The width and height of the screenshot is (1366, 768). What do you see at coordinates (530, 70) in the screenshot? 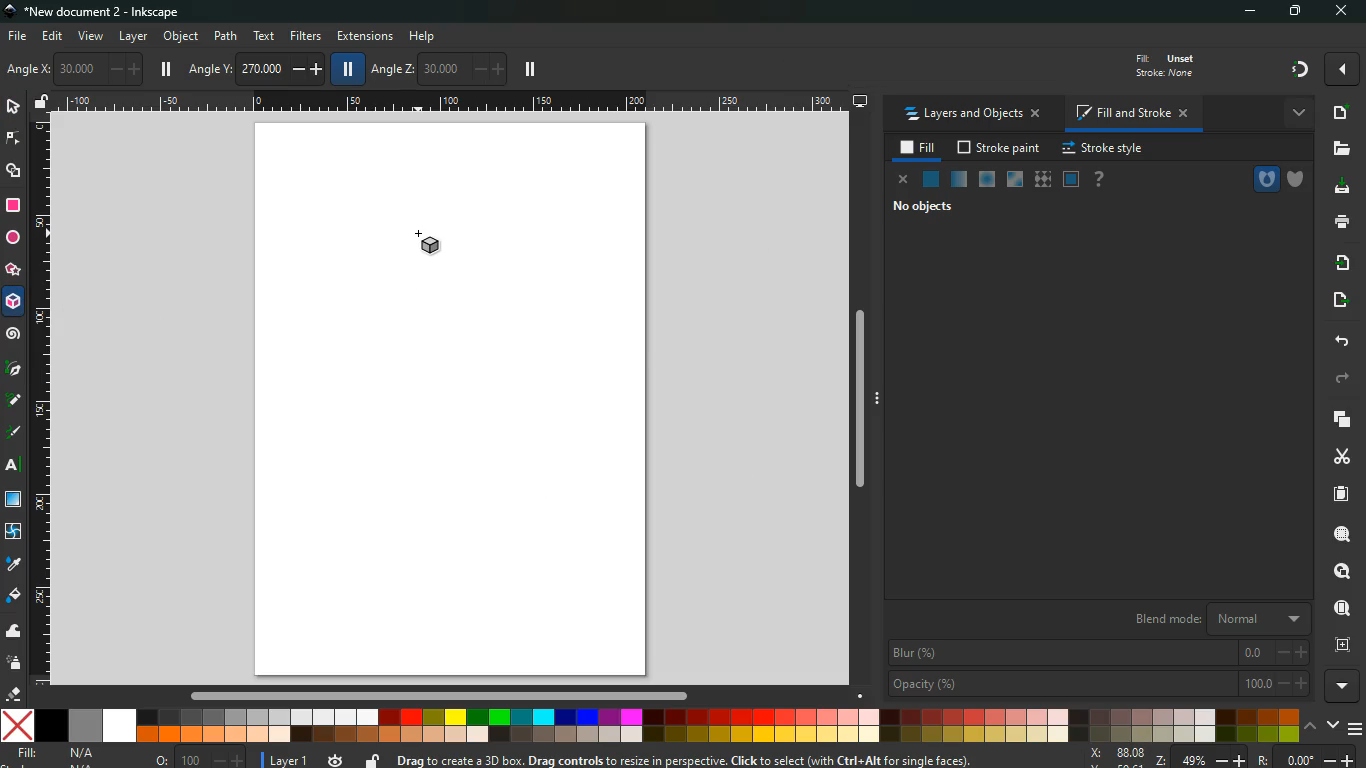
I see `pause` at bounding box center [530, 70].